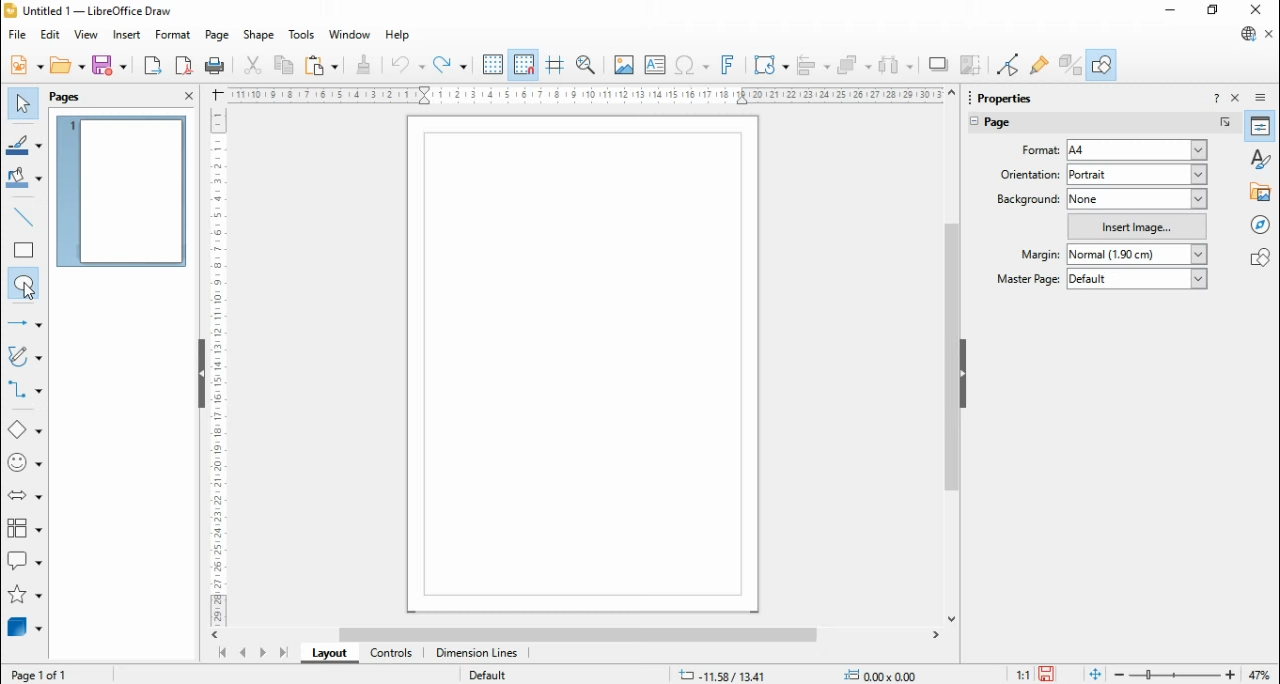  I want to click on line color, so click(26, 145).